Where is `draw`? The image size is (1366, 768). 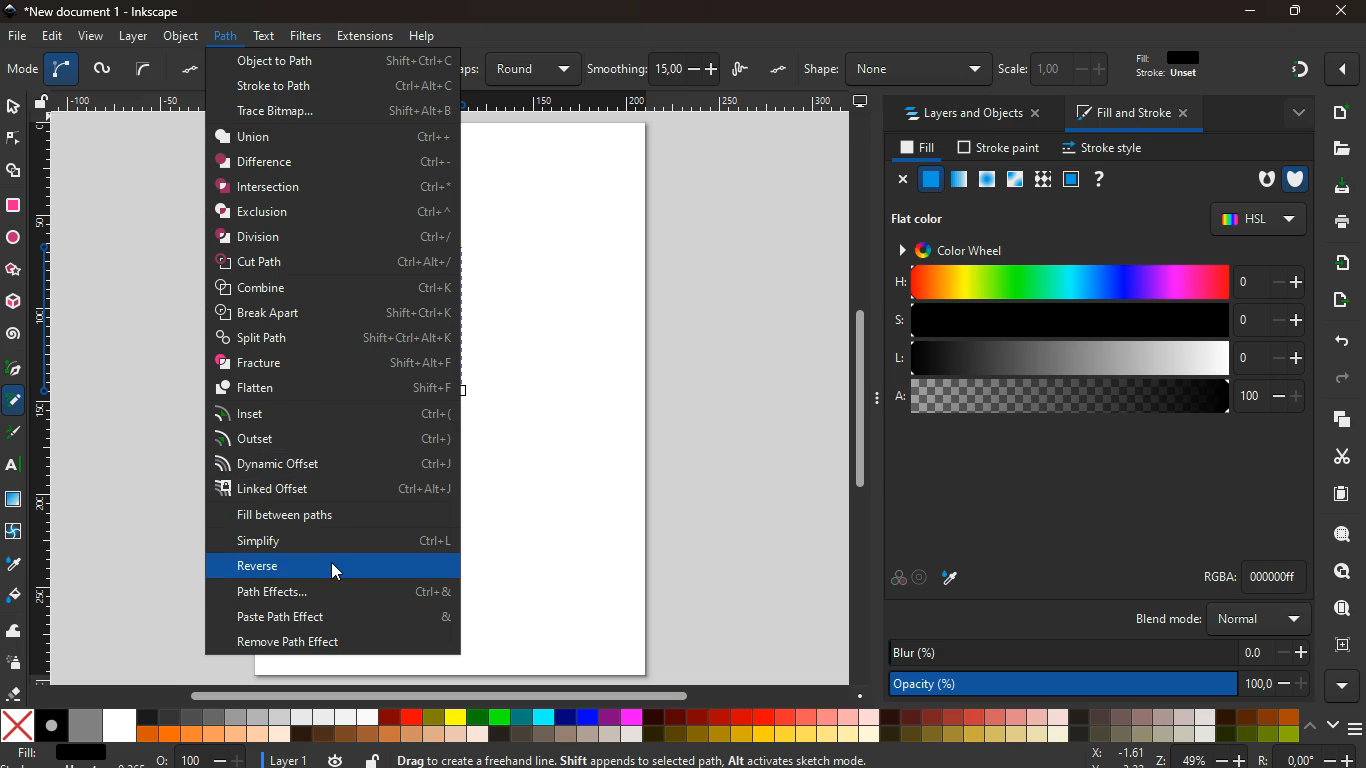
draw is located at coordinates (742, 71).